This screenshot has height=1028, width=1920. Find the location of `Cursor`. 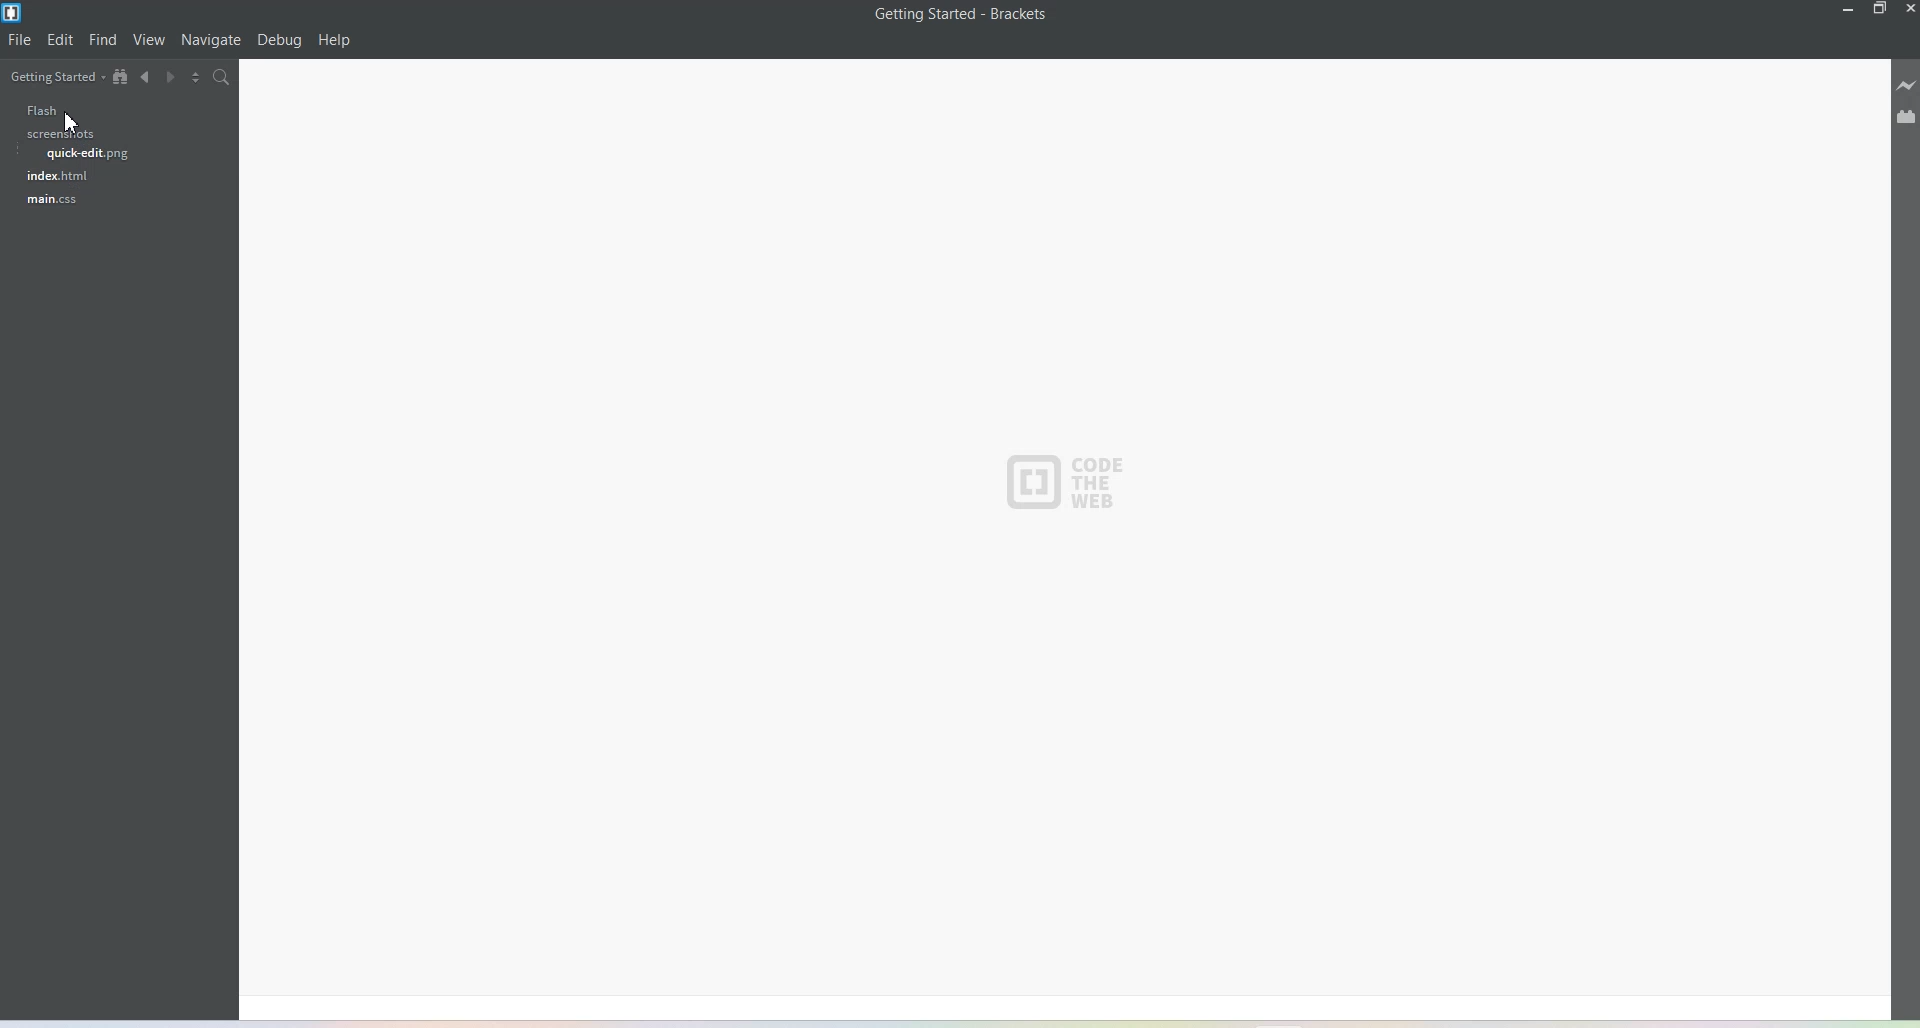

Cursor is located at coordinates (74, 122).